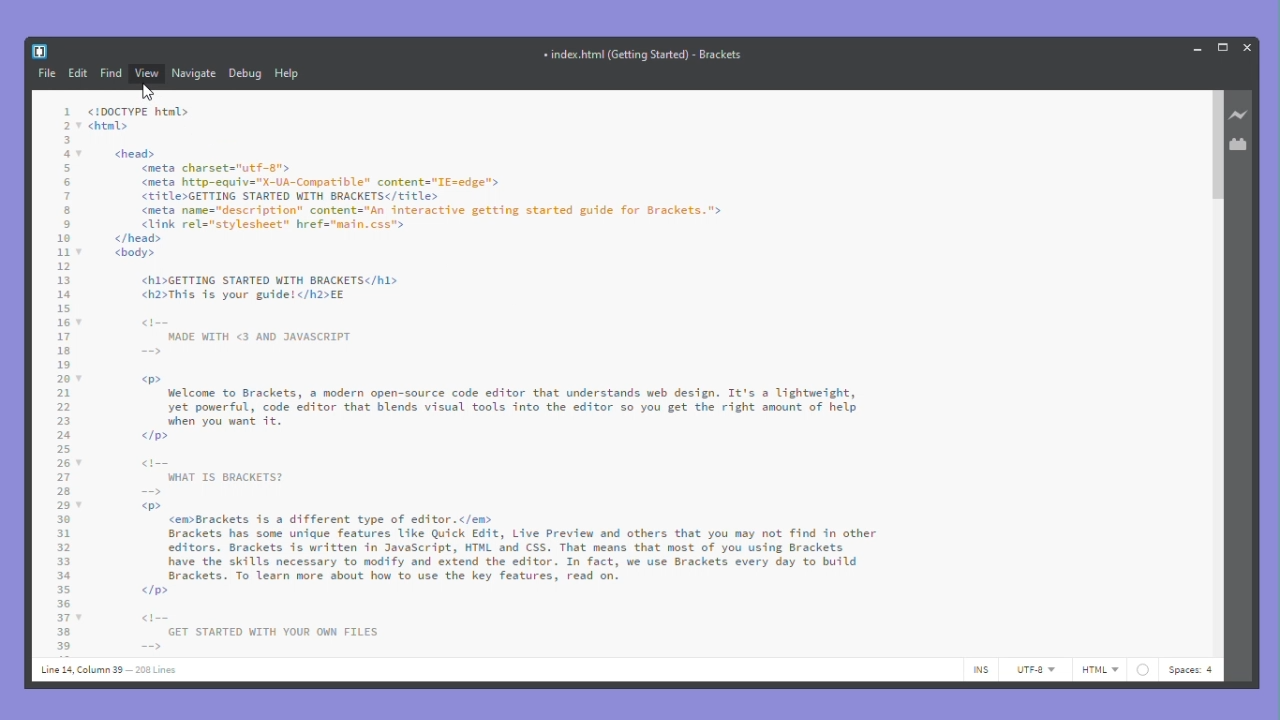  What do you see at coordinates (1241, 116) in the screenshot?
I see `Live preview` at bounding box center [1241, 116].